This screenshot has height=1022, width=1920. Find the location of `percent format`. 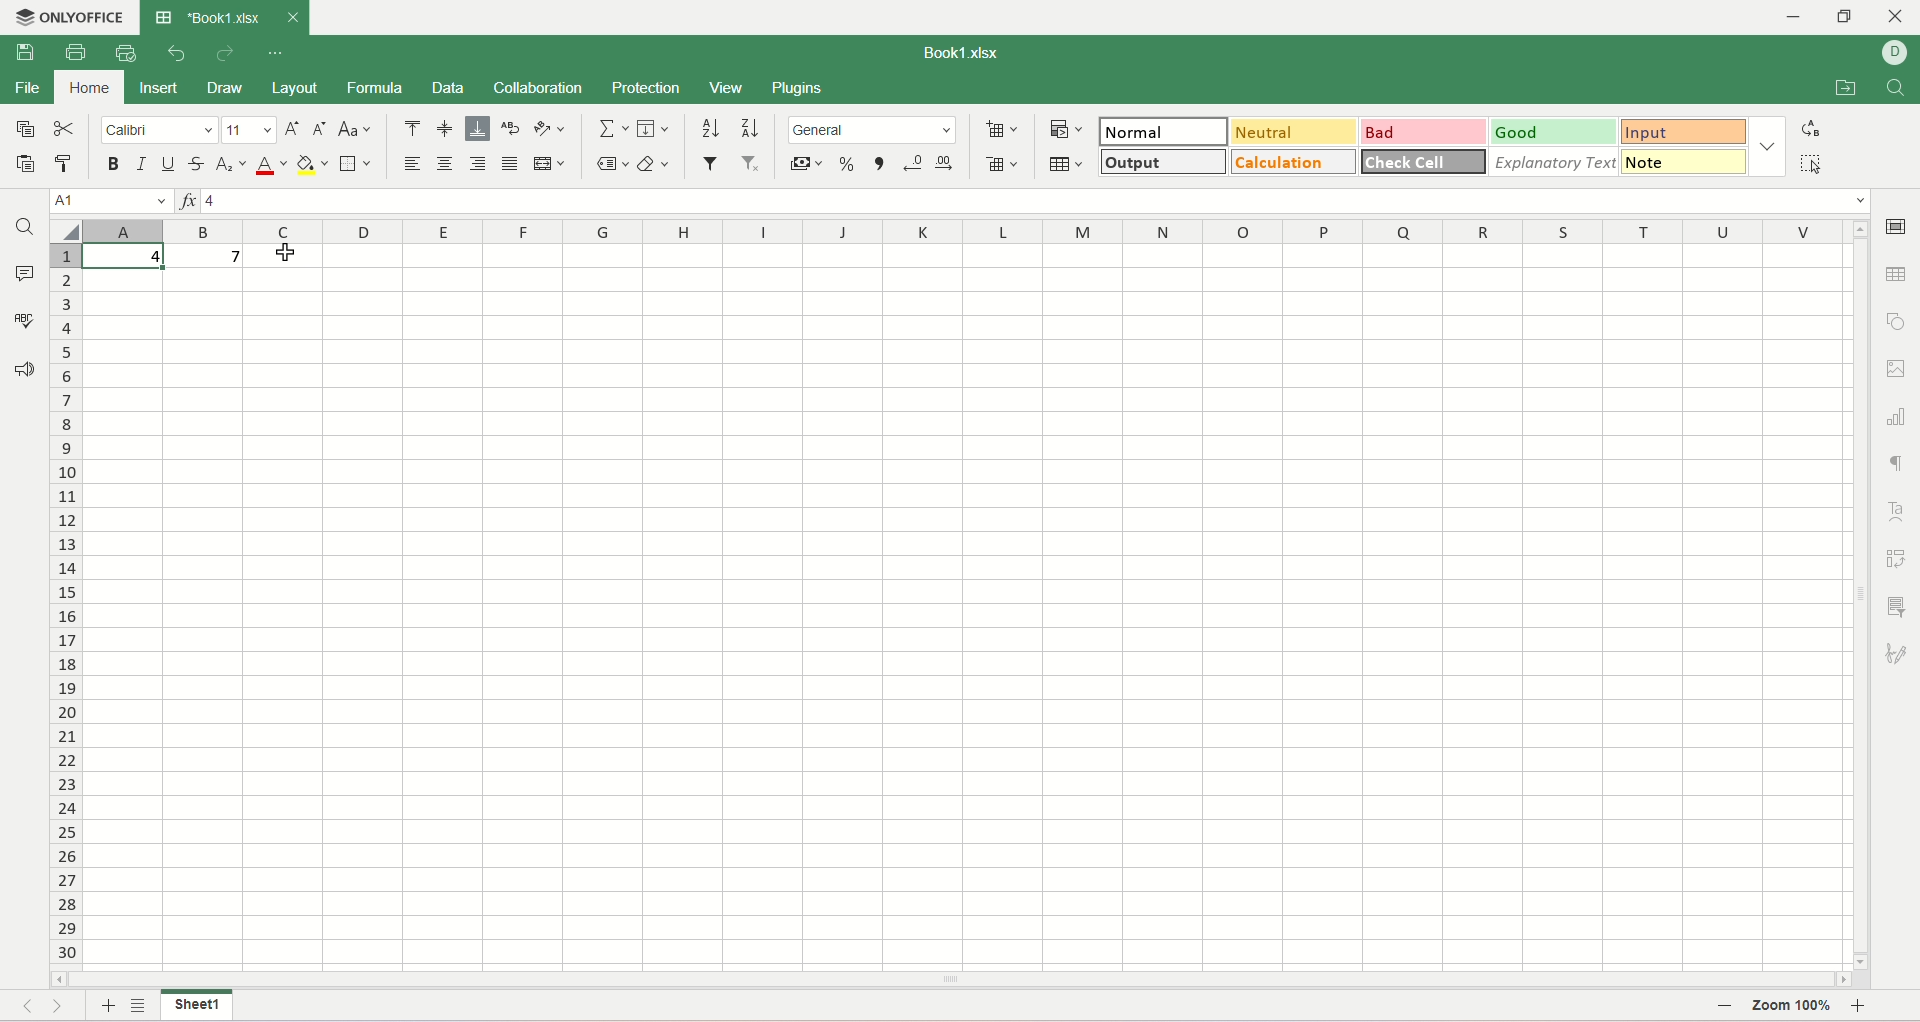

percent format is located at coordinates (846, 163).